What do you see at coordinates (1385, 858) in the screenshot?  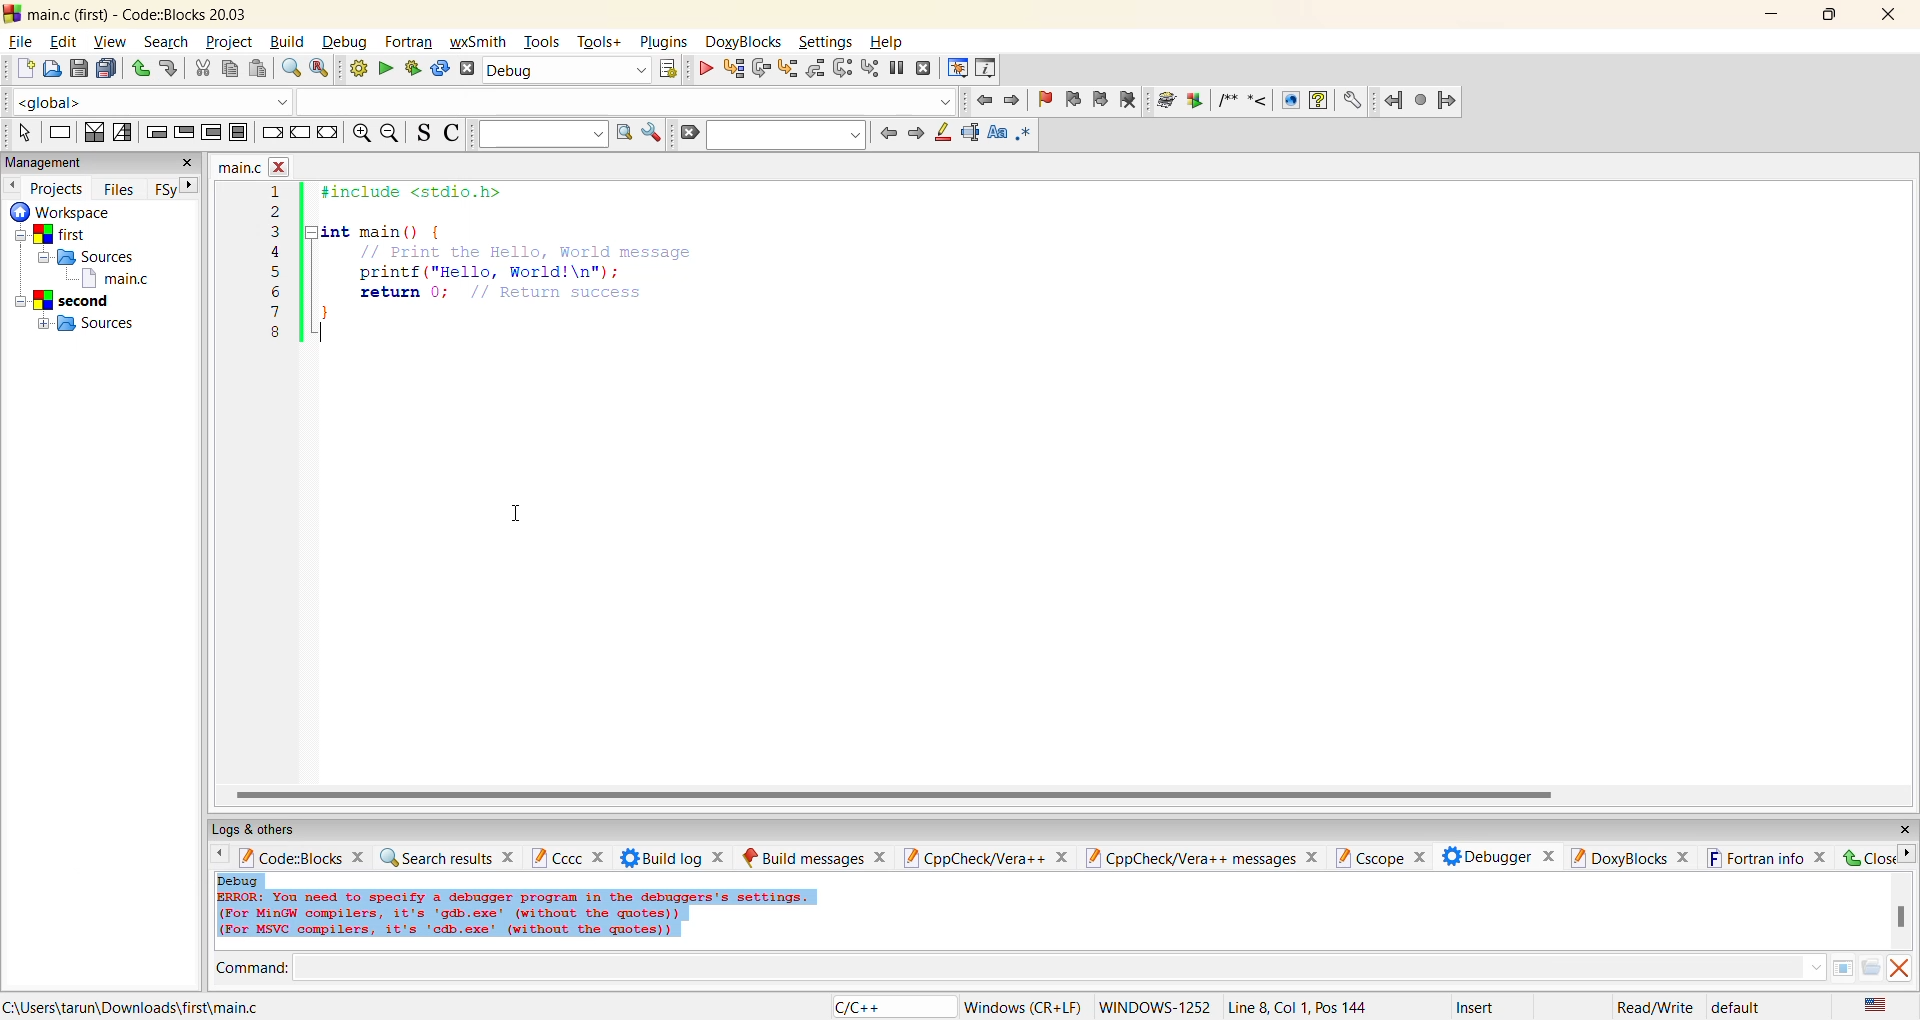 I see `cscope` at bounding box center [1385, 858].